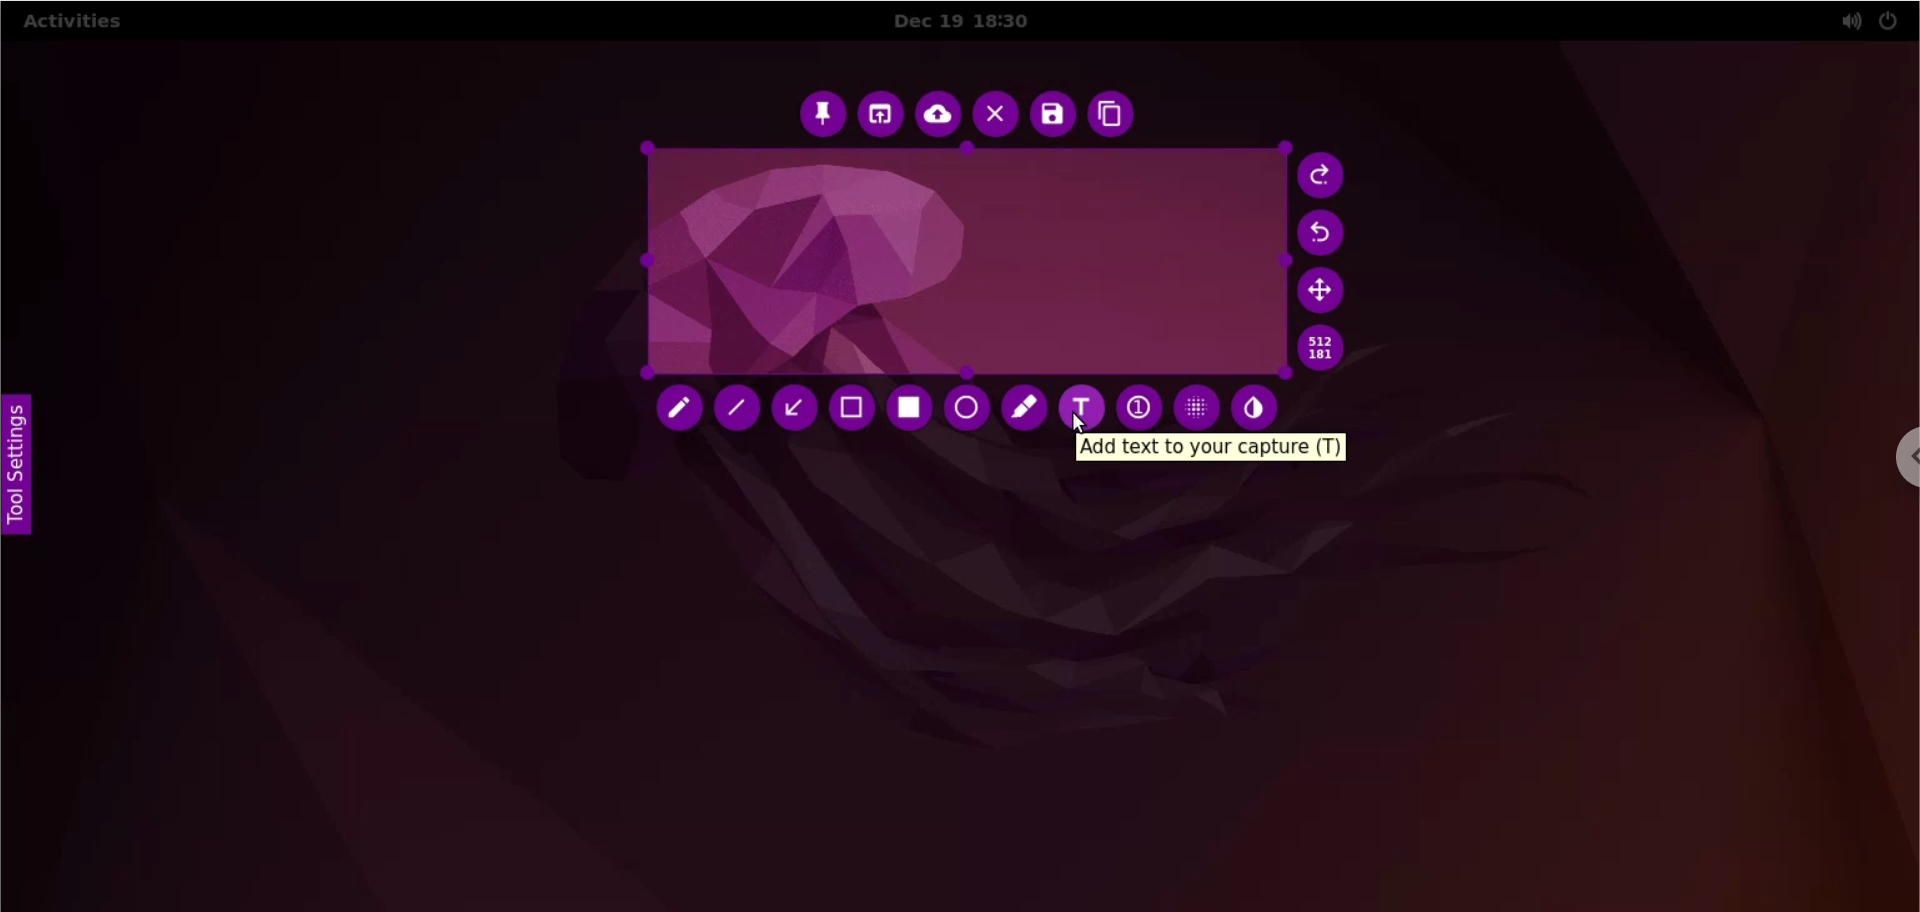  Describe the element at coordinates (1329, 351) in the screenshot. I see `x and y coordinates values` at that location.